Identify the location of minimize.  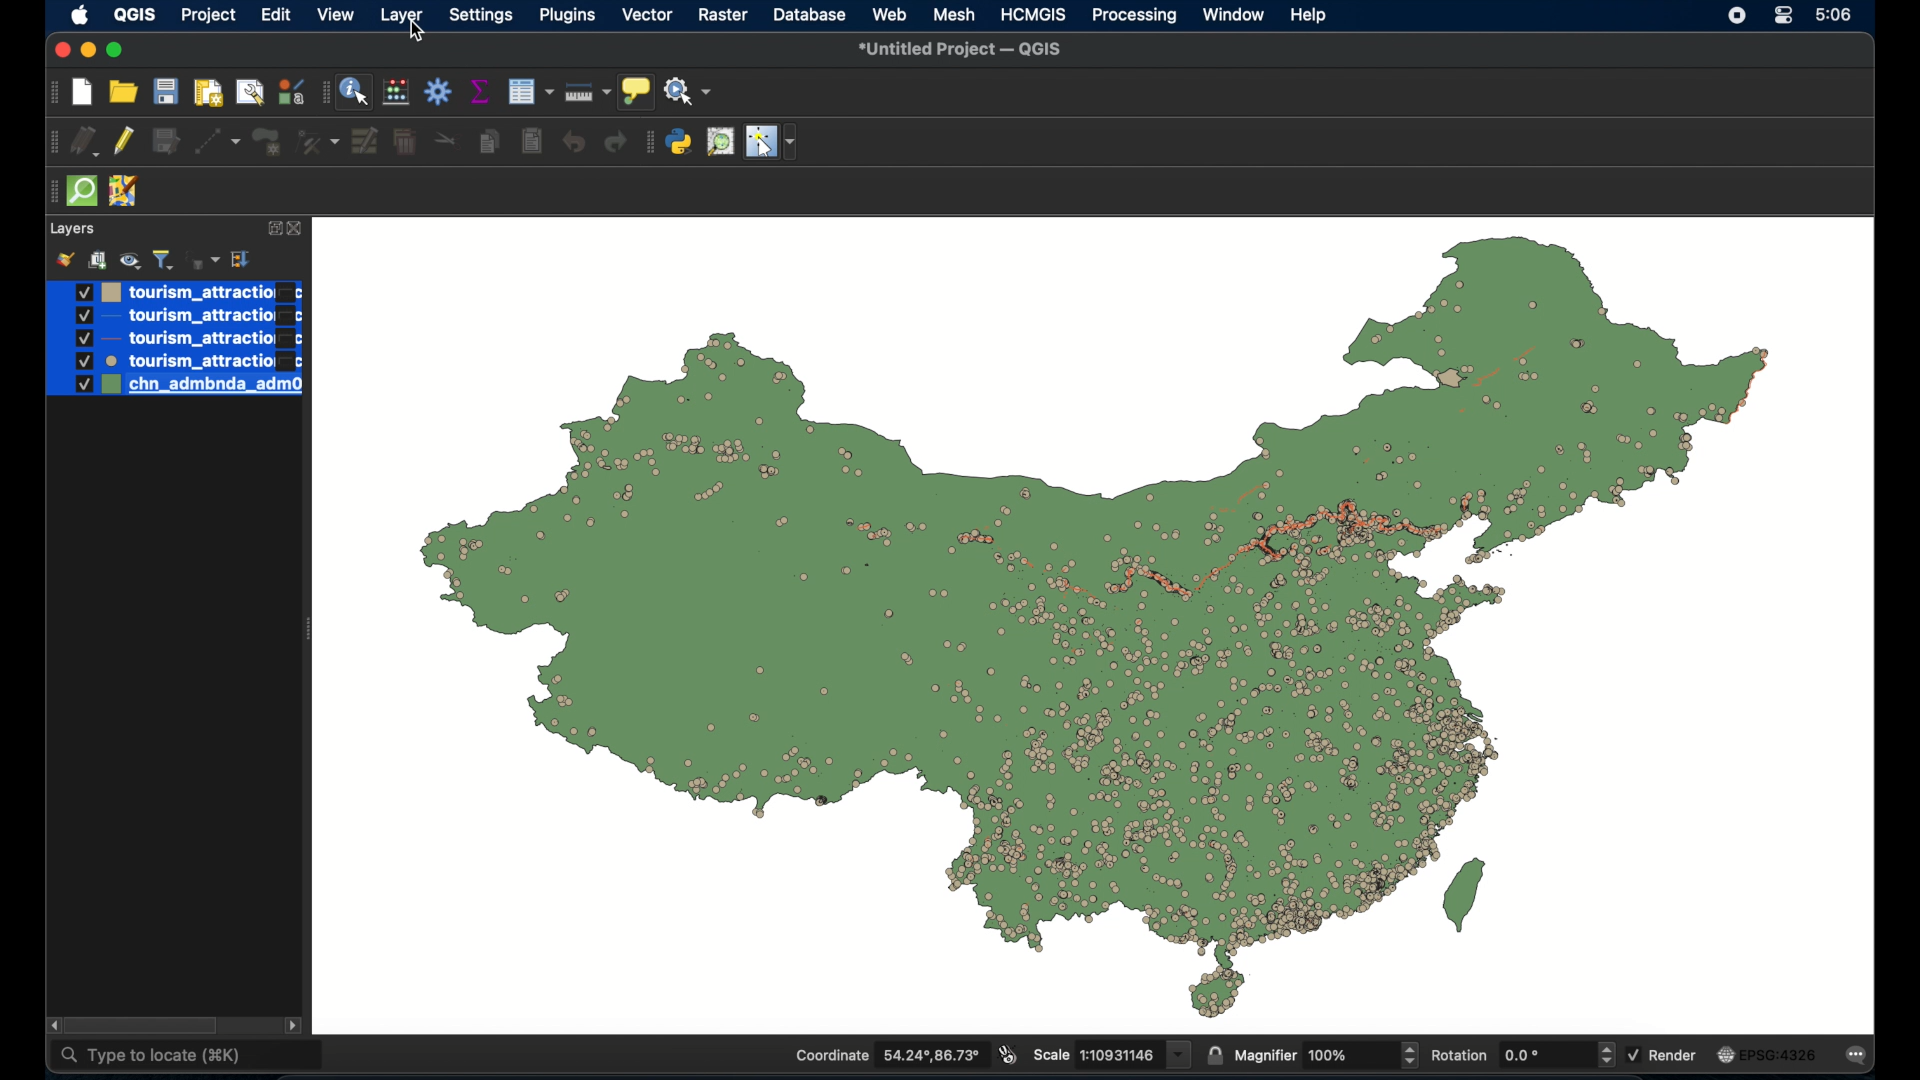
(89, 51).